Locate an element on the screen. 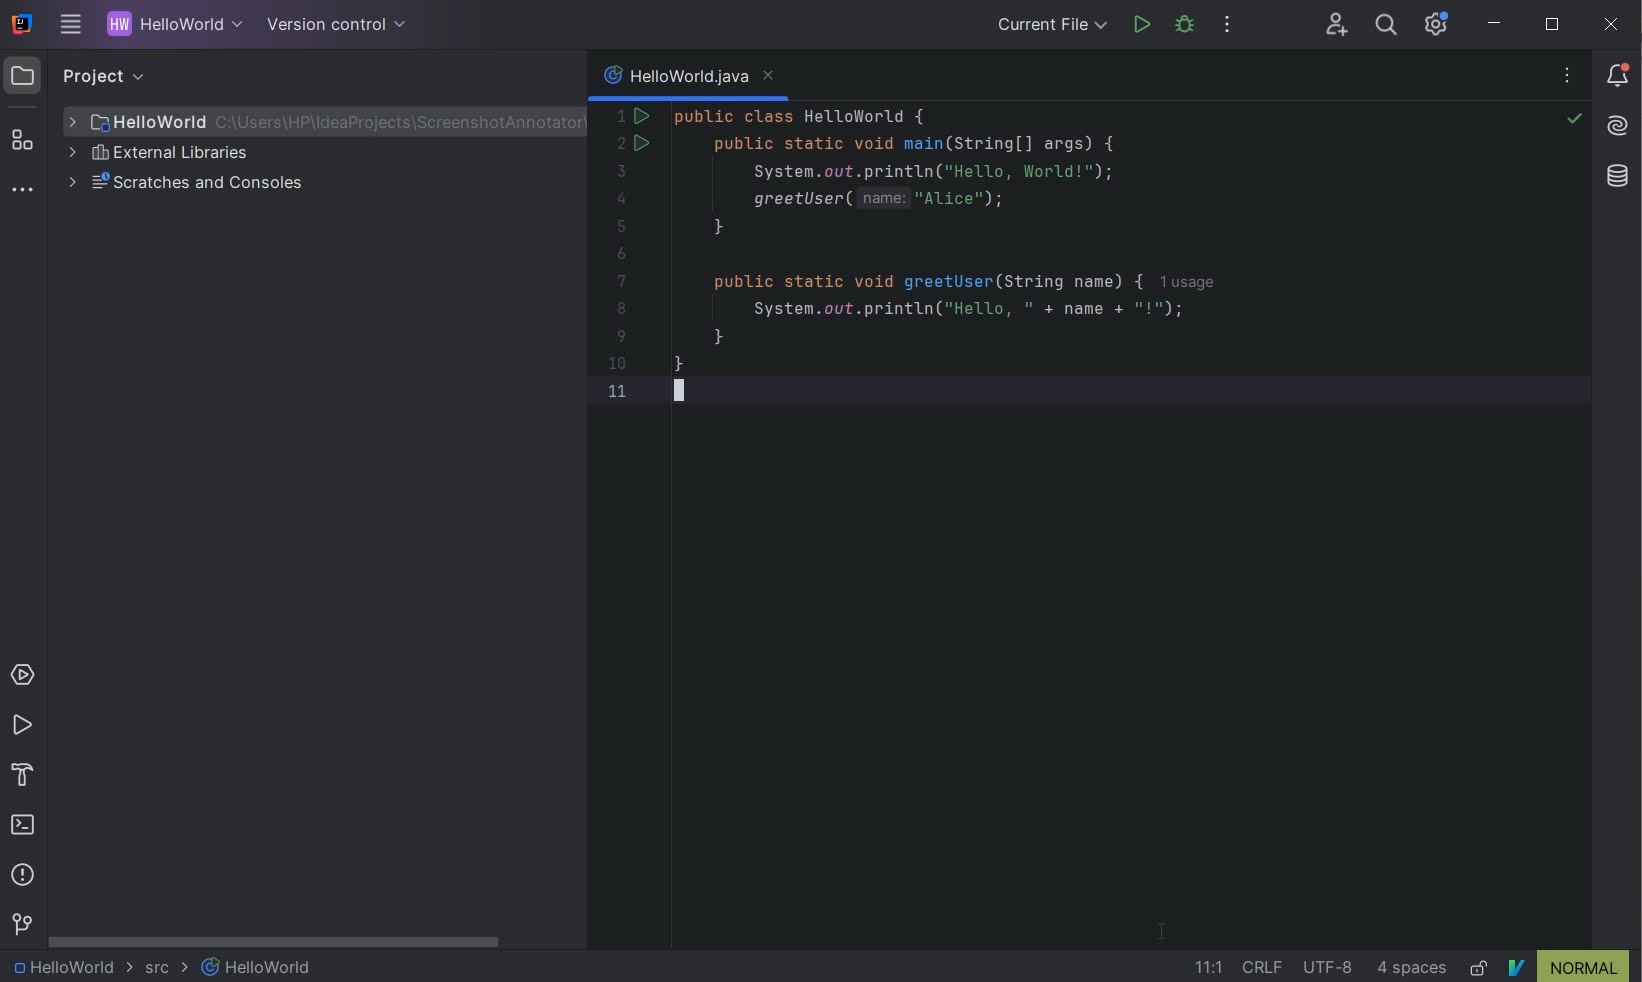 Image resolution: width=1642 pixels, height=982 pixels. LINE SEPARATOR is located at coordinates (1266, 967).